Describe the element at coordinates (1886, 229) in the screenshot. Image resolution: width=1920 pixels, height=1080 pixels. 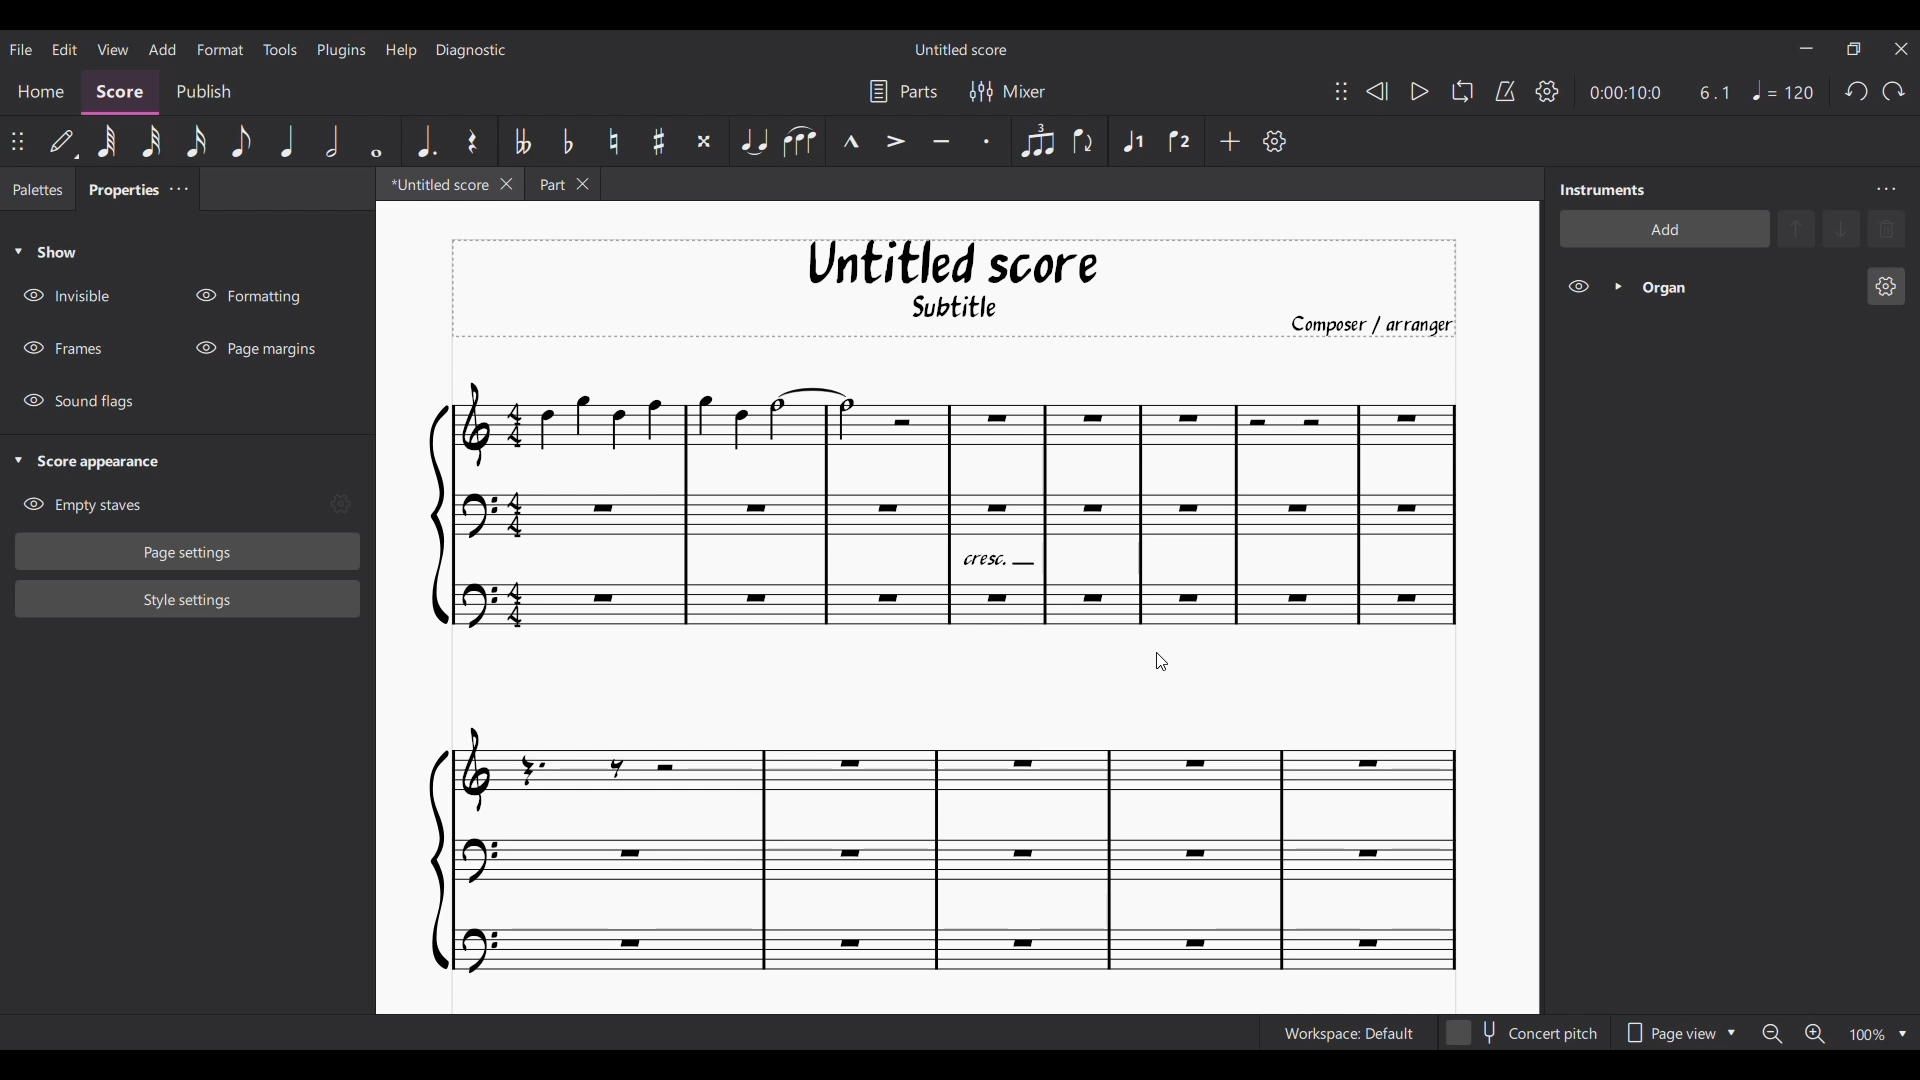
I see `Delete selection` at that location.